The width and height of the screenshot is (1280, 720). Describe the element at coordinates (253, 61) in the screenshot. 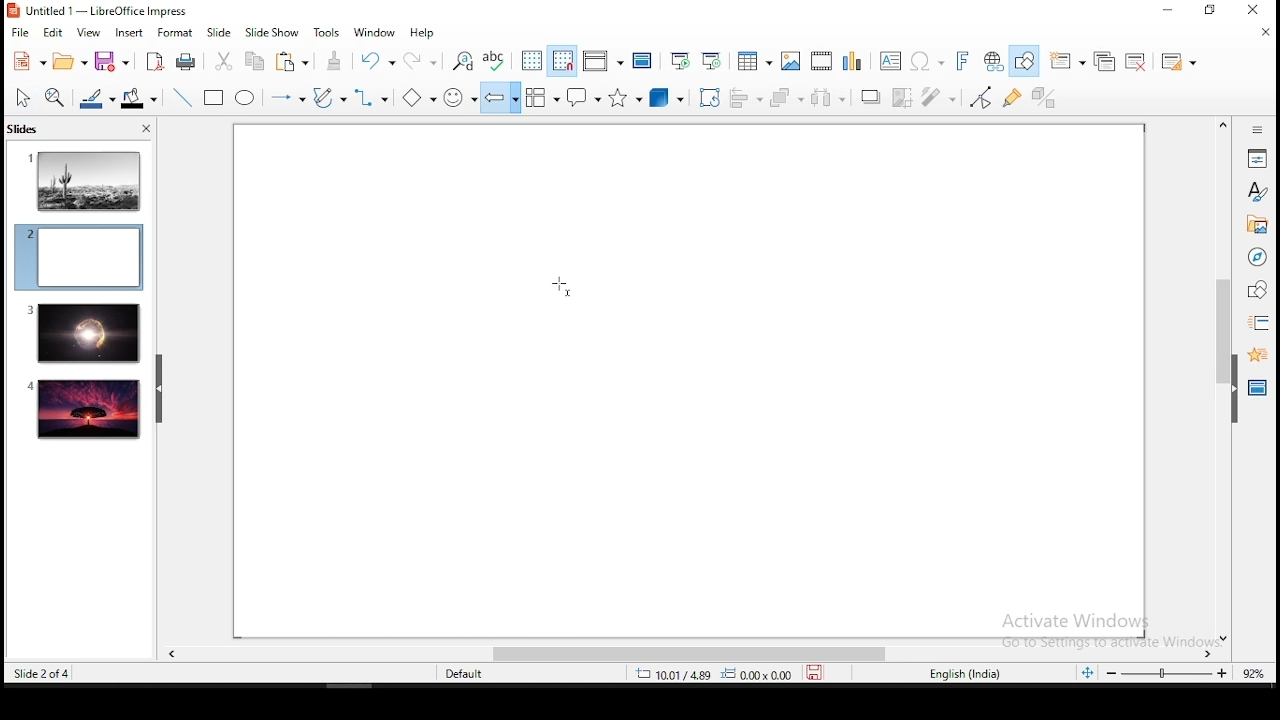

I see `copy` at that location.